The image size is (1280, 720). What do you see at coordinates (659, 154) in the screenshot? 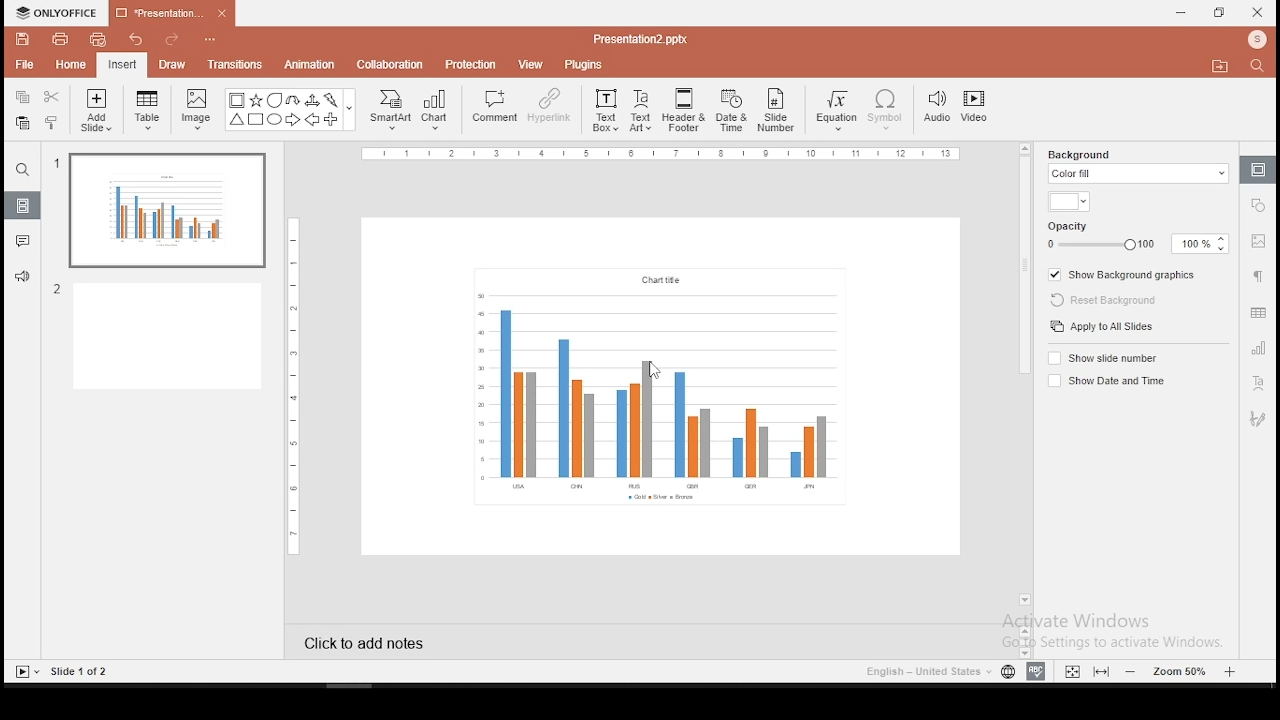
I see `Scale` at bounding box center [659, 154].